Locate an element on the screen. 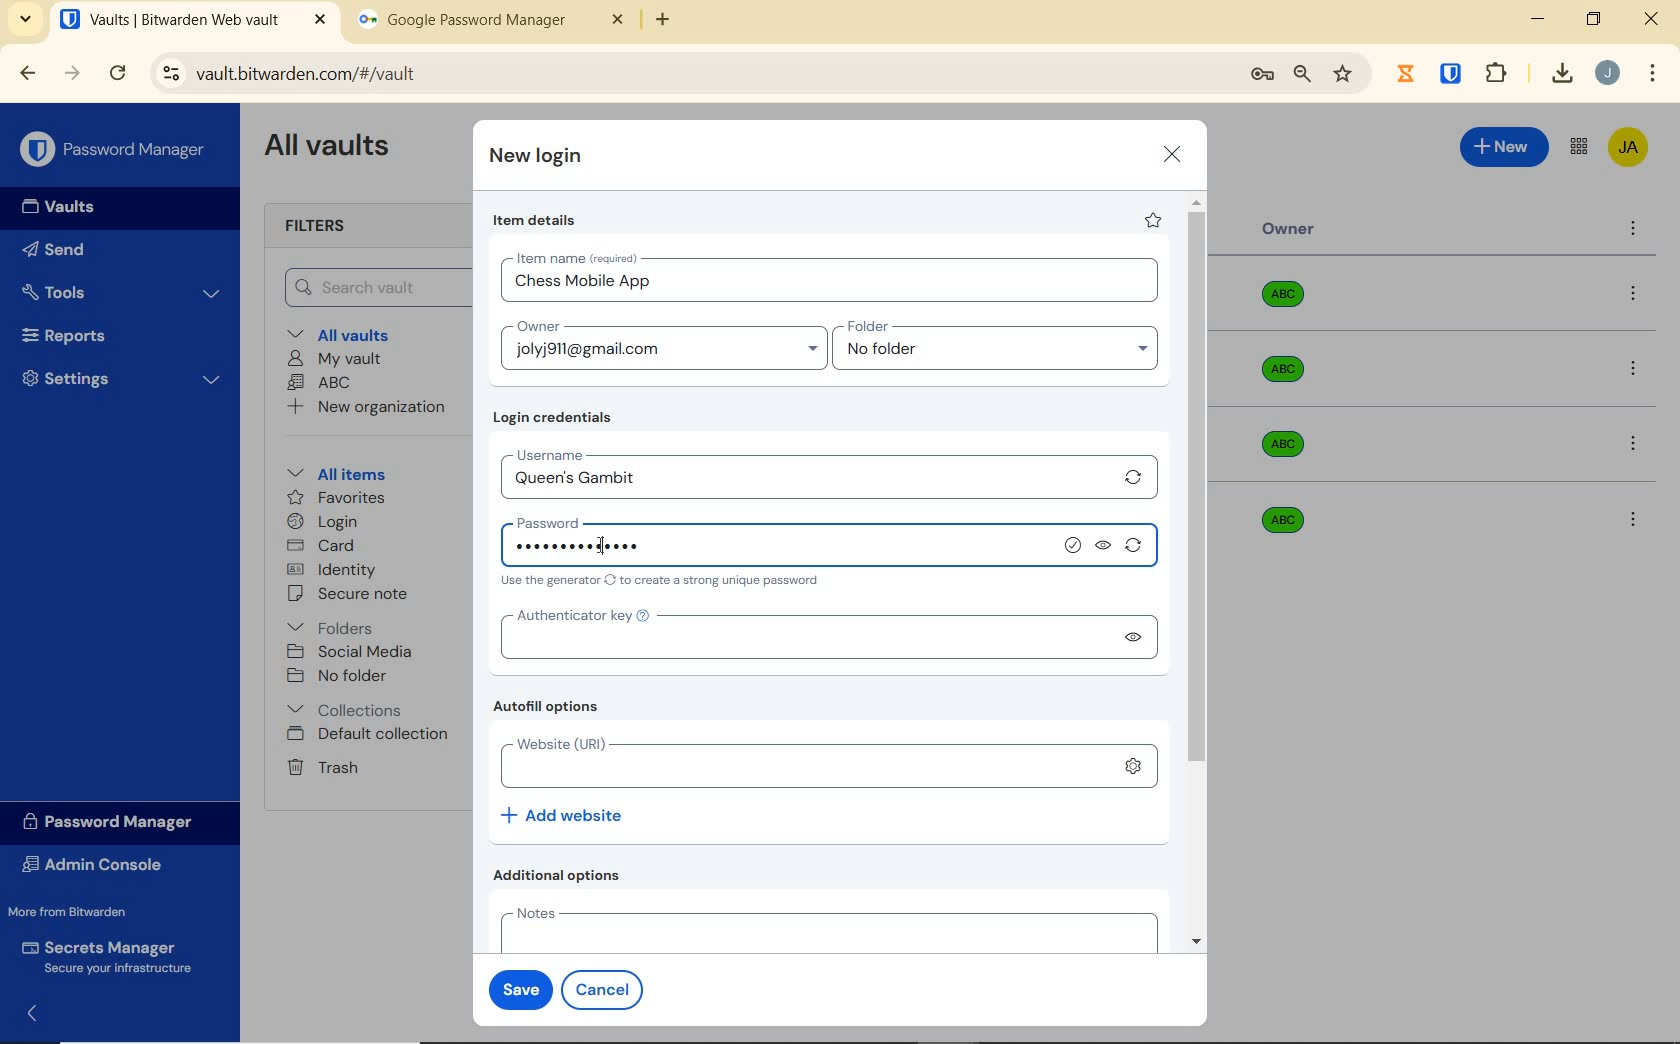 This screenshot has height=1044, width=1680. login name is located at coordinates (830, 286).